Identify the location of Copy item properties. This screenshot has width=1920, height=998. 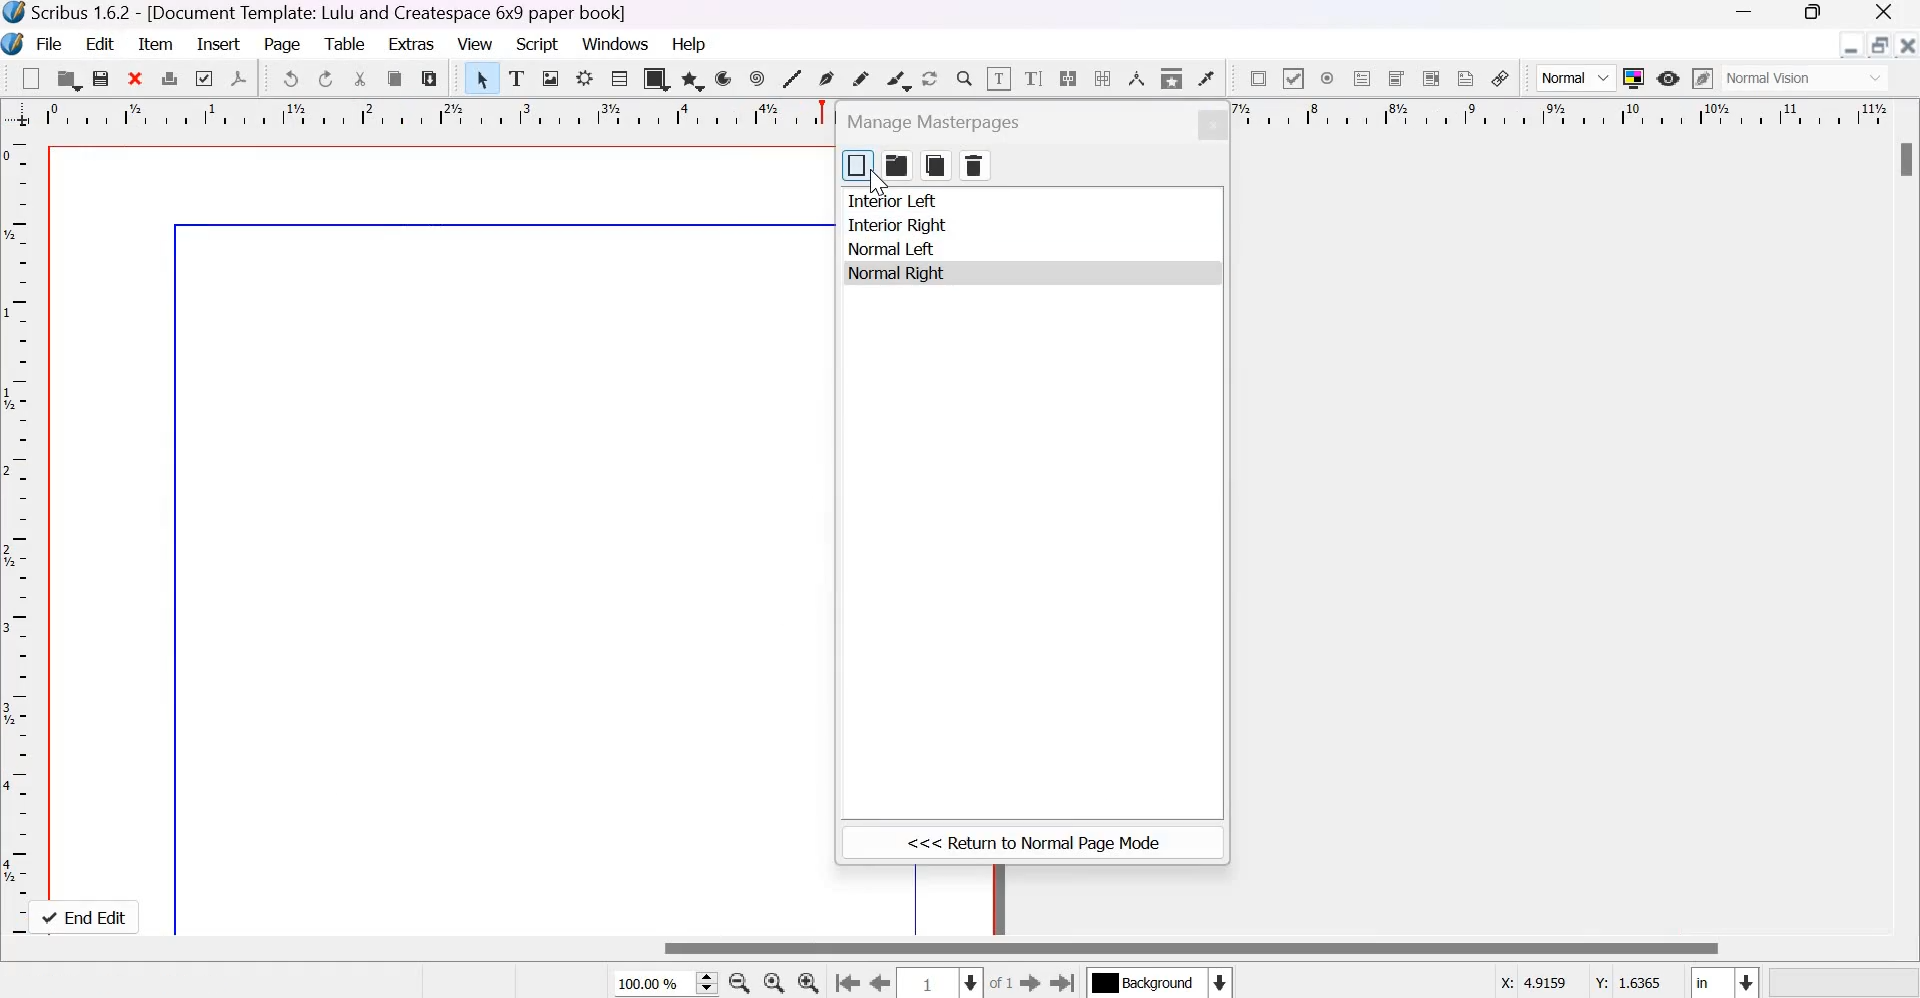
(1172, 78).